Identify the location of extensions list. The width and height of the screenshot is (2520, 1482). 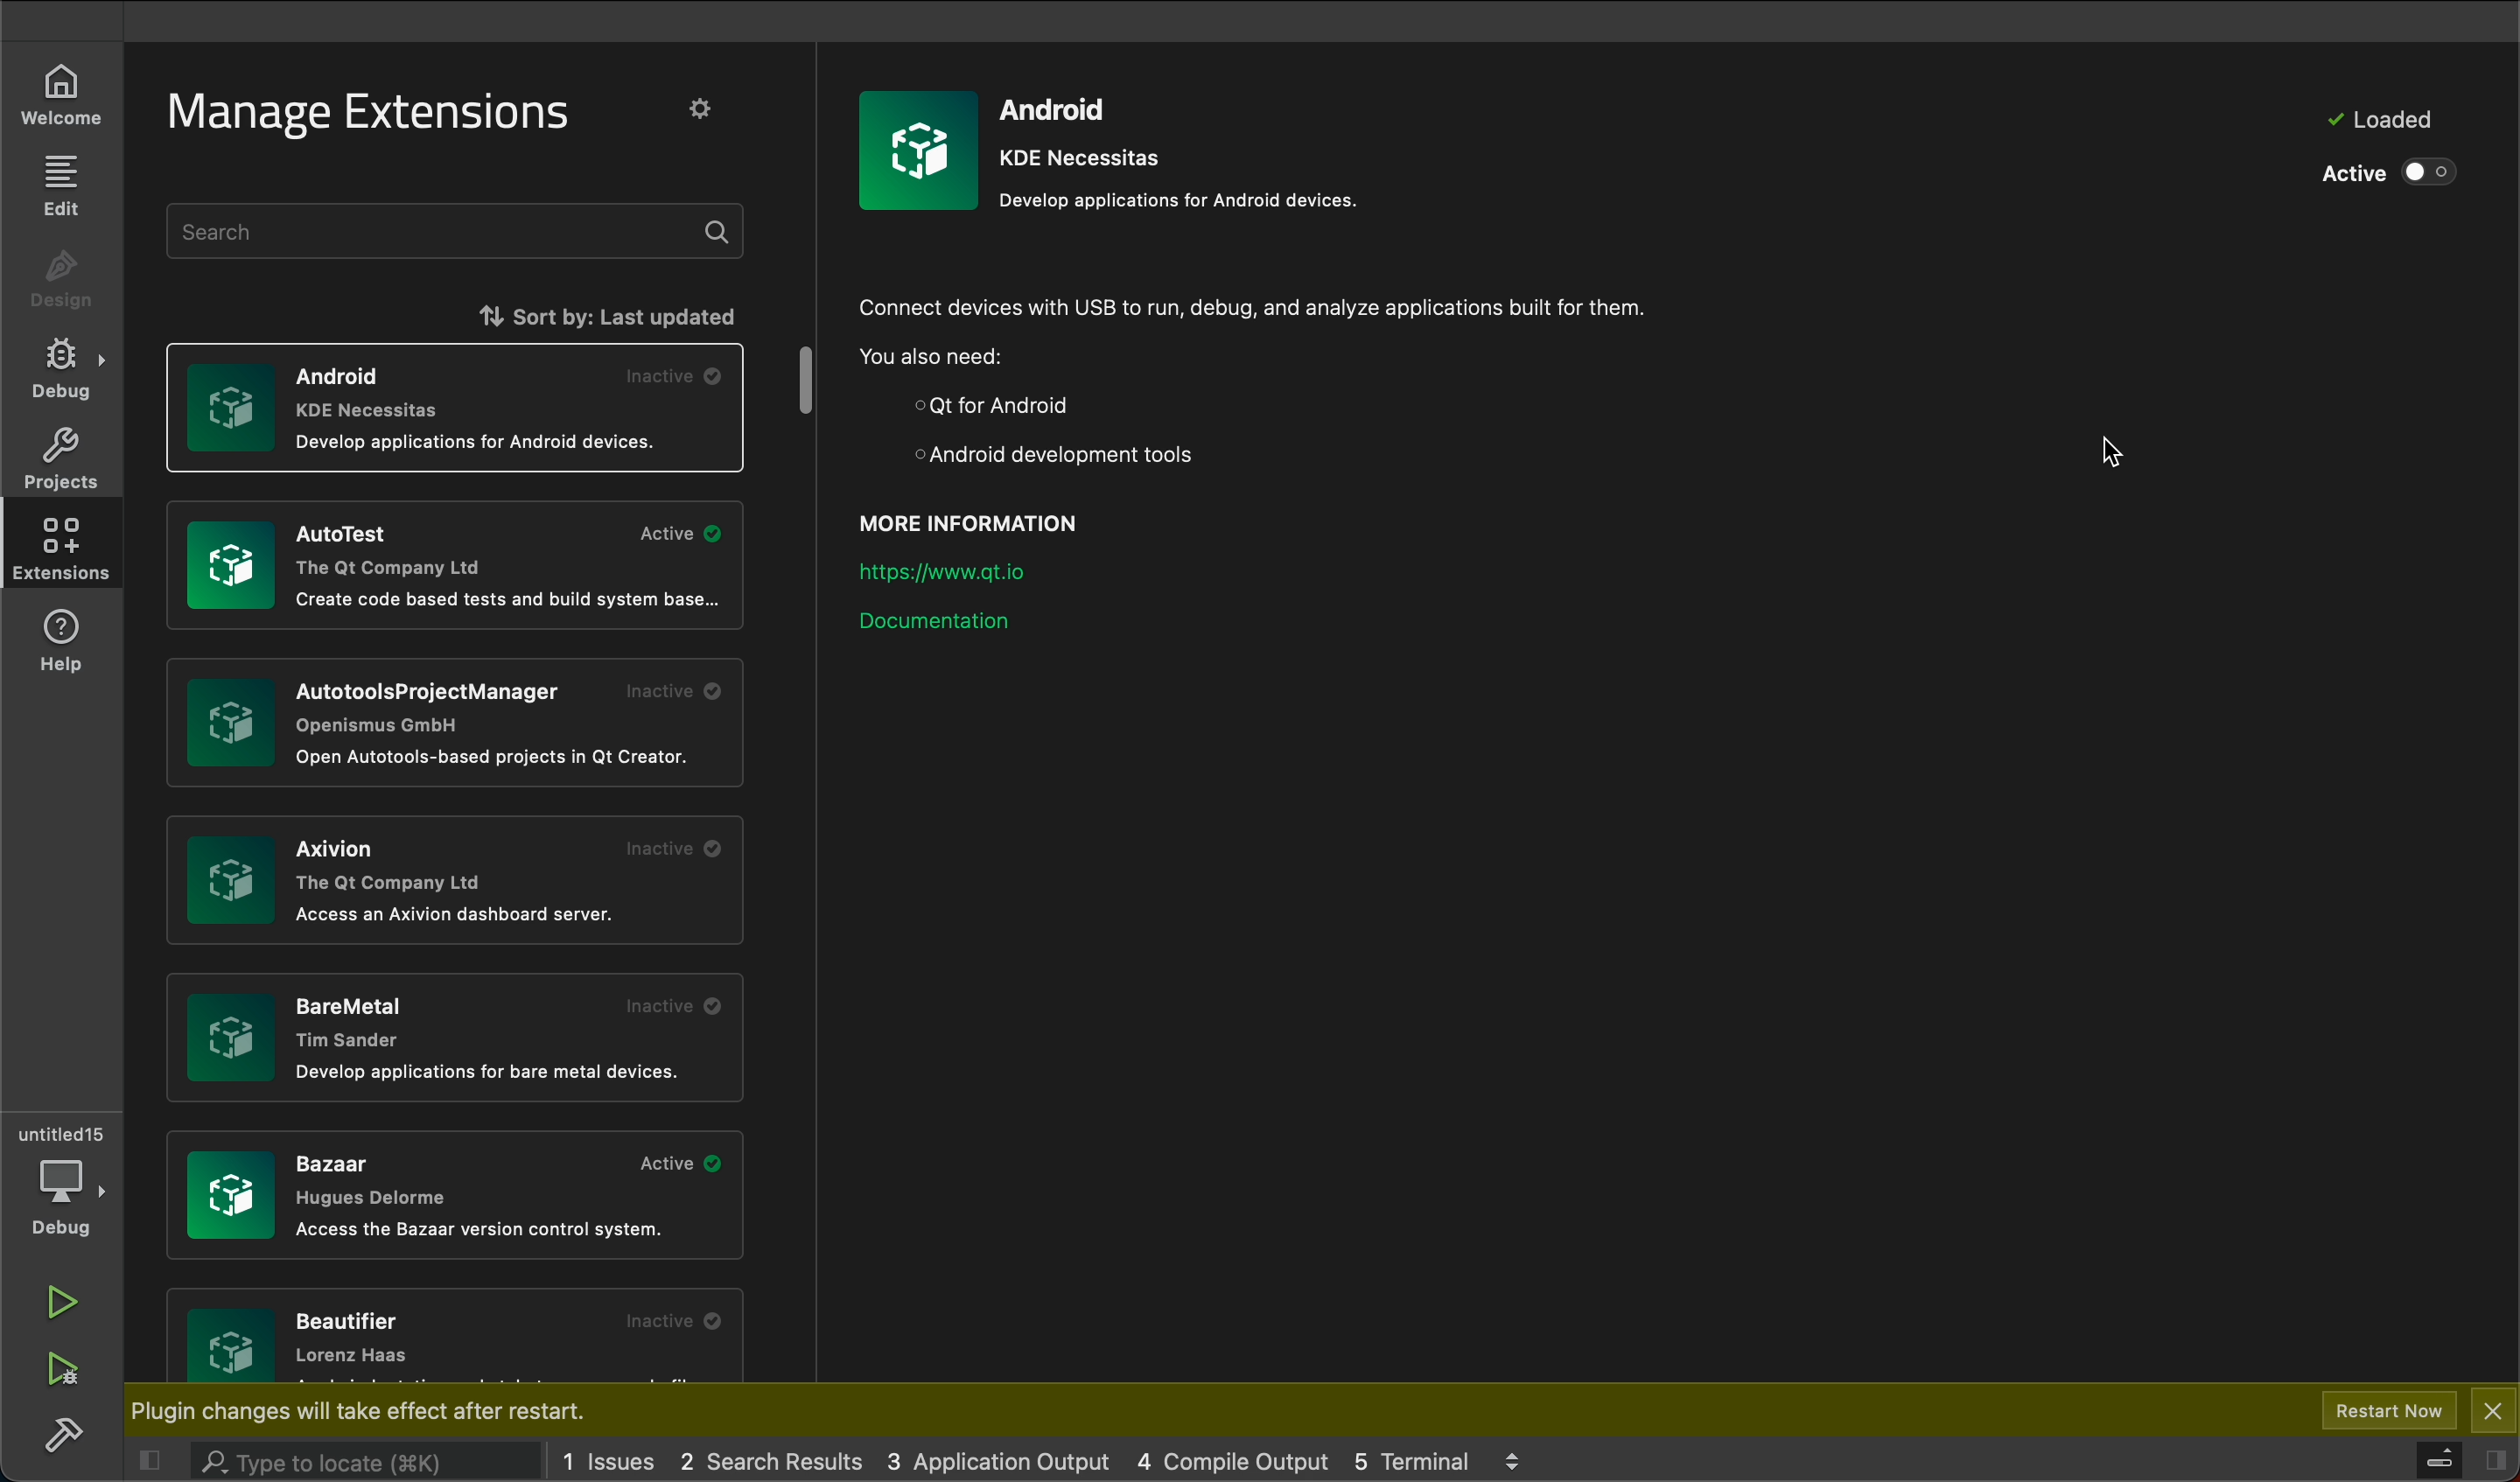
(457, 885).